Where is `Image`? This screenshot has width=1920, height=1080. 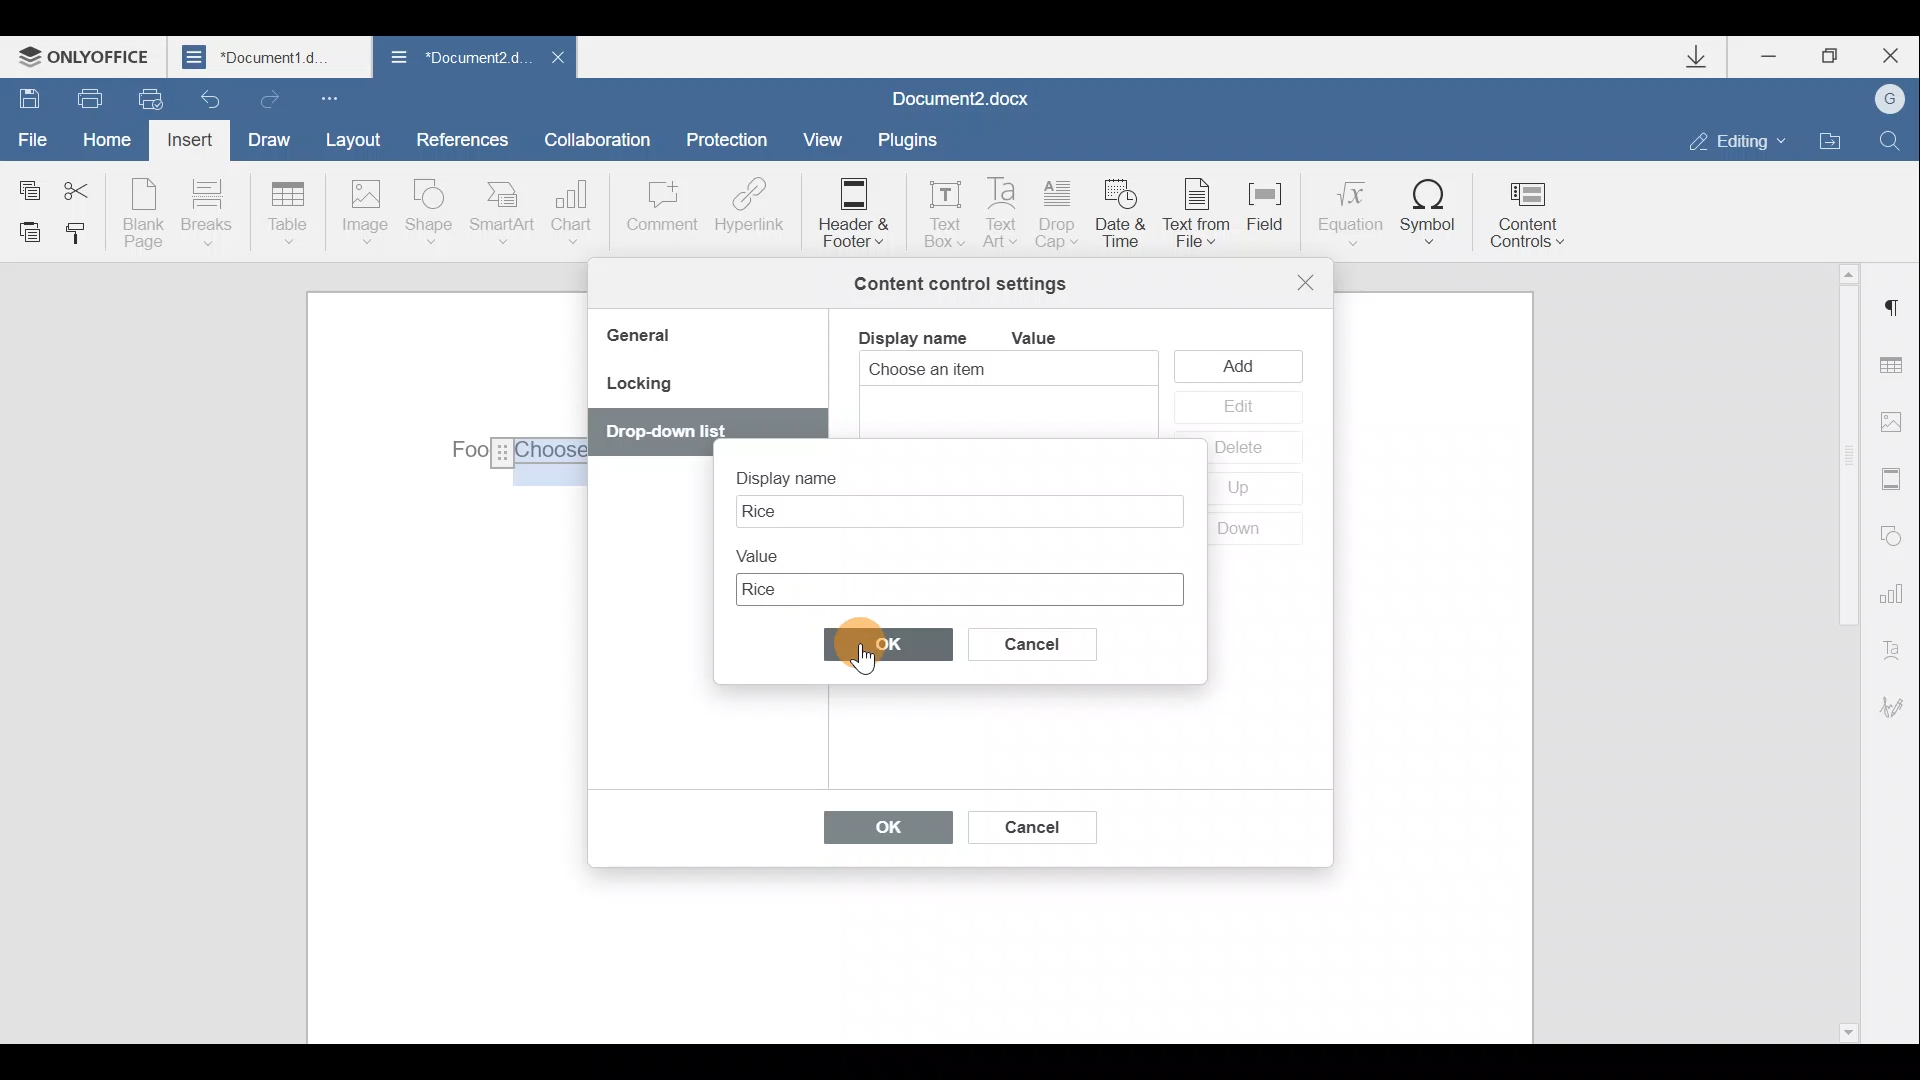
Image is located at coordinates (364, 214).